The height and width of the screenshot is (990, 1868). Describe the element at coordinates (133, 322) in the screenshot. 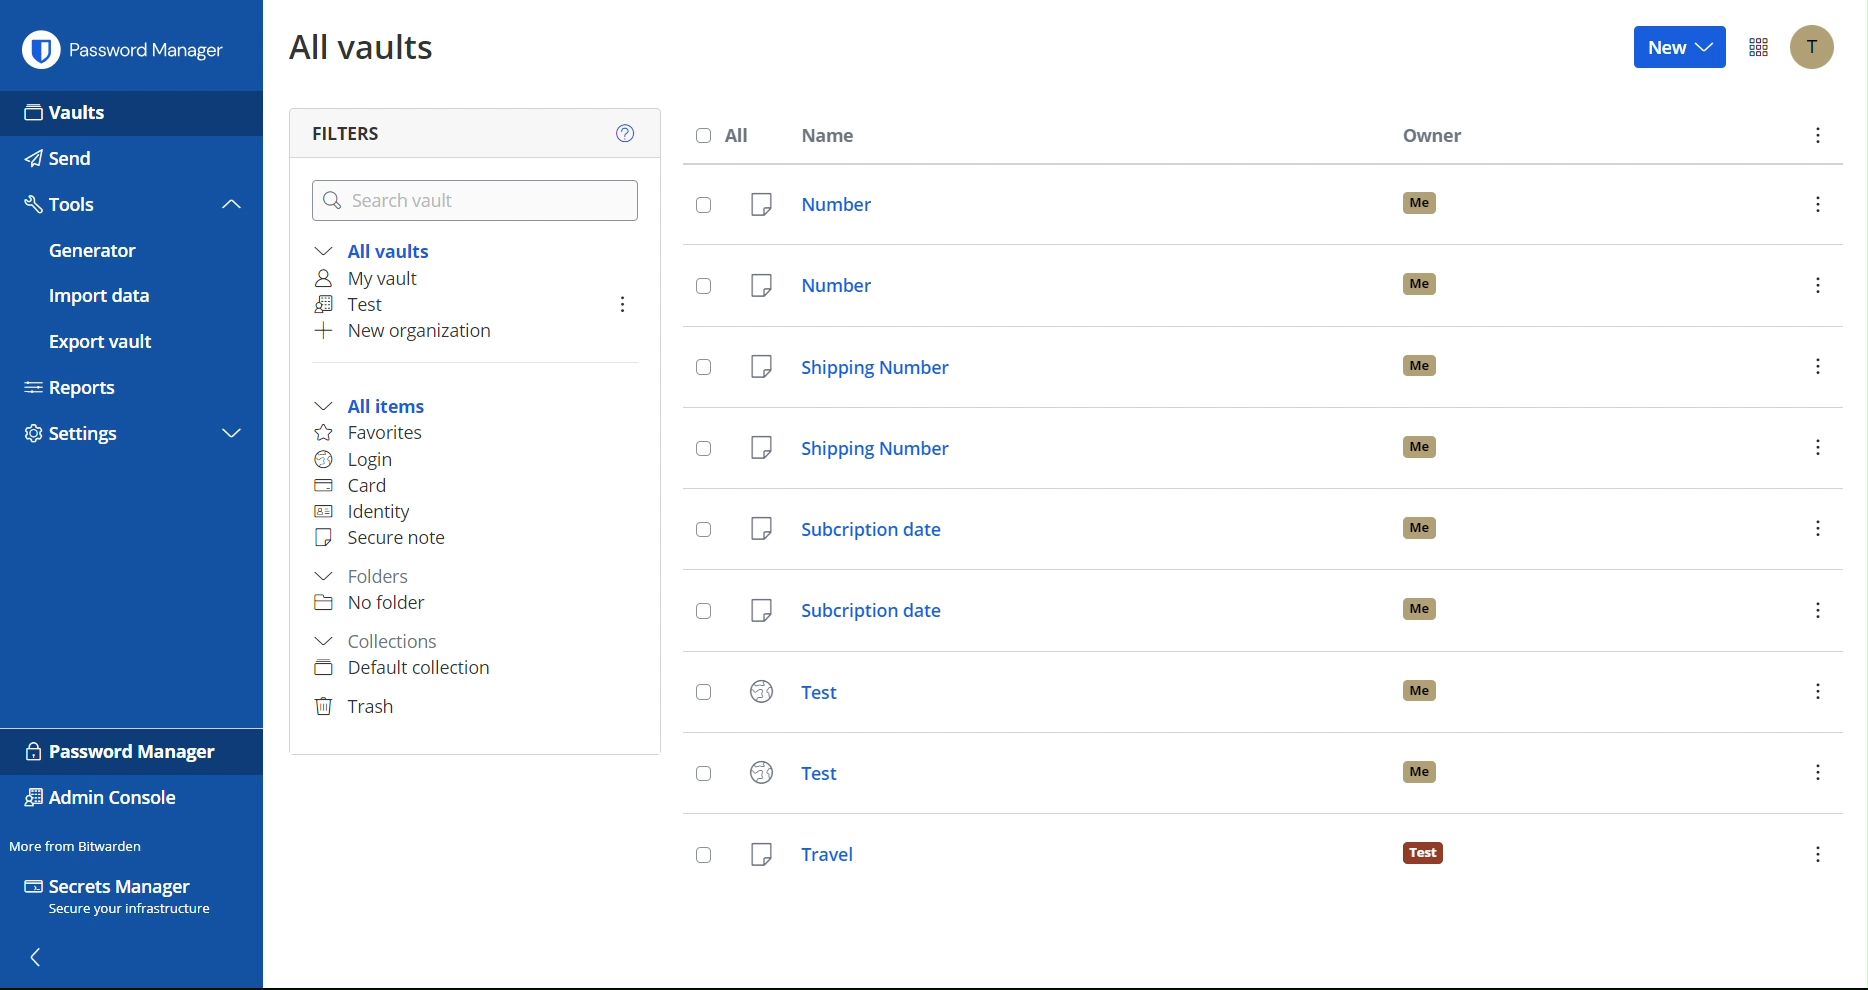

I see `cursor` at that location.